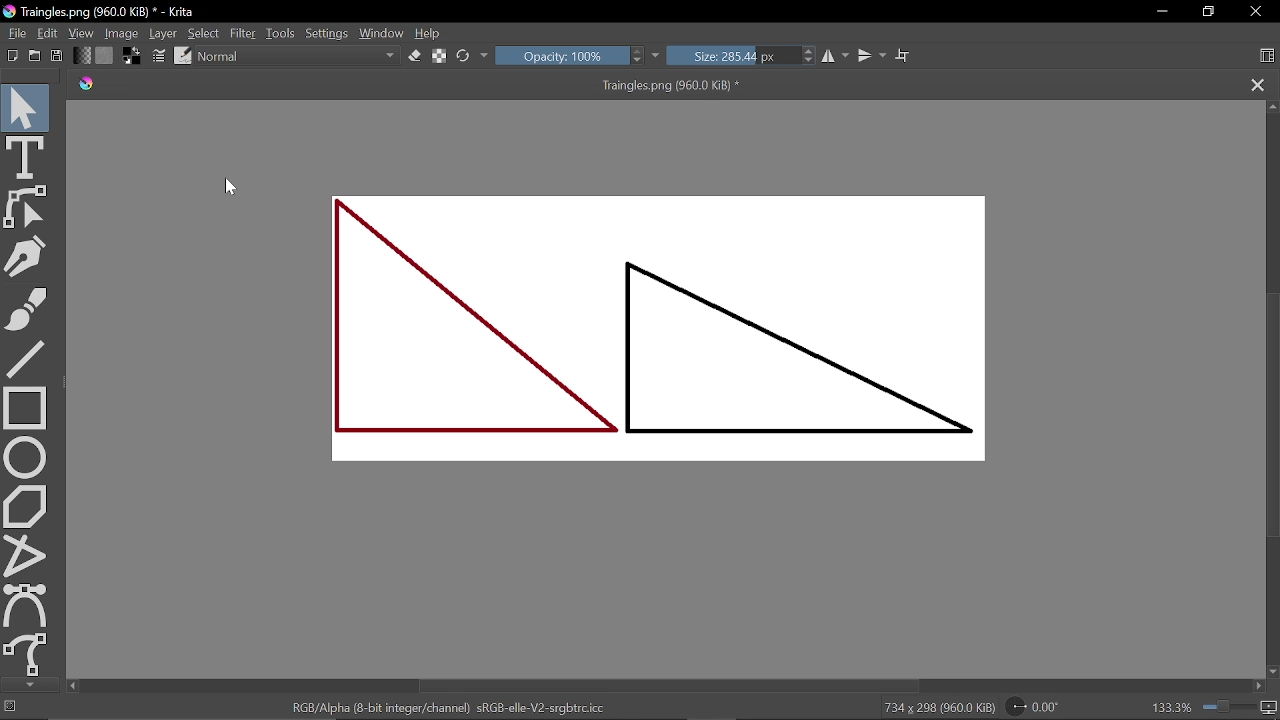 The image size is (1280, 720). I want to click on Select, so click(202, 35).